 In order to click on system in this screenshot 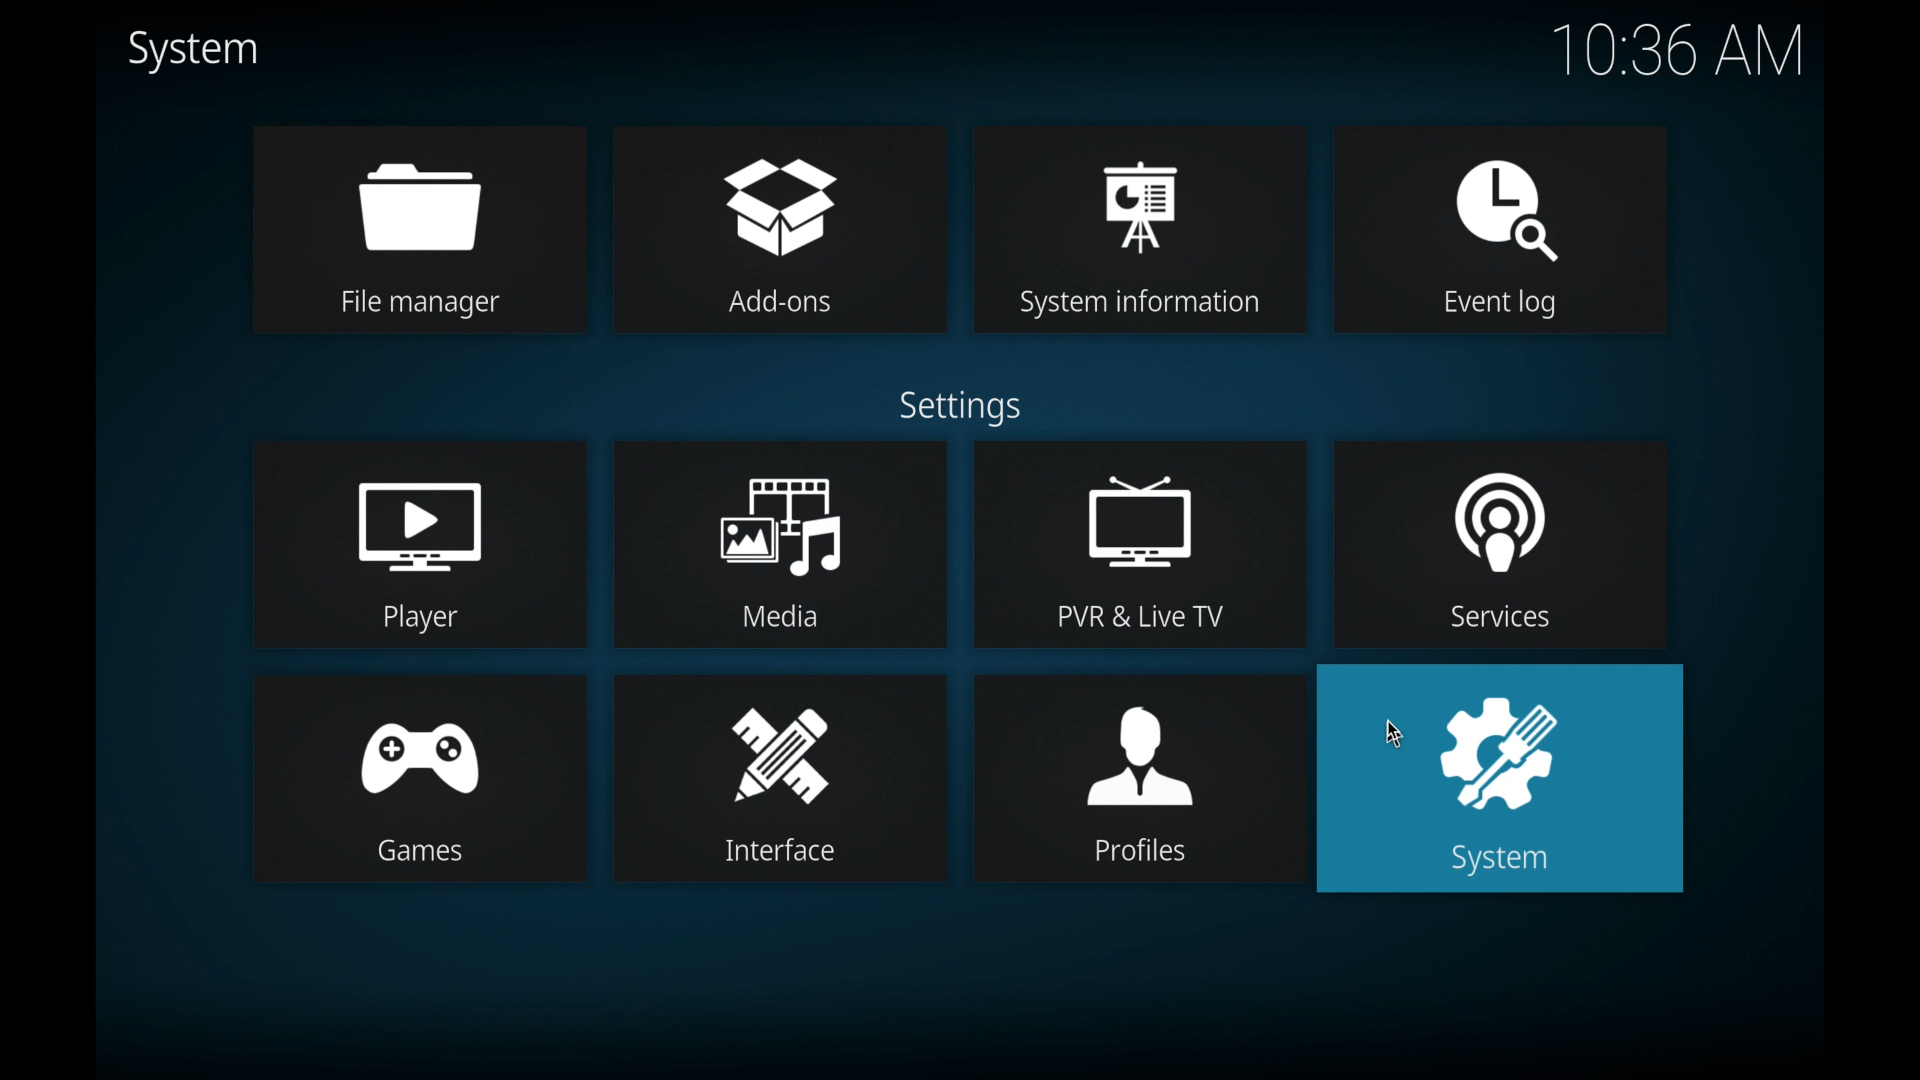, I will do `click(194, 51)`.